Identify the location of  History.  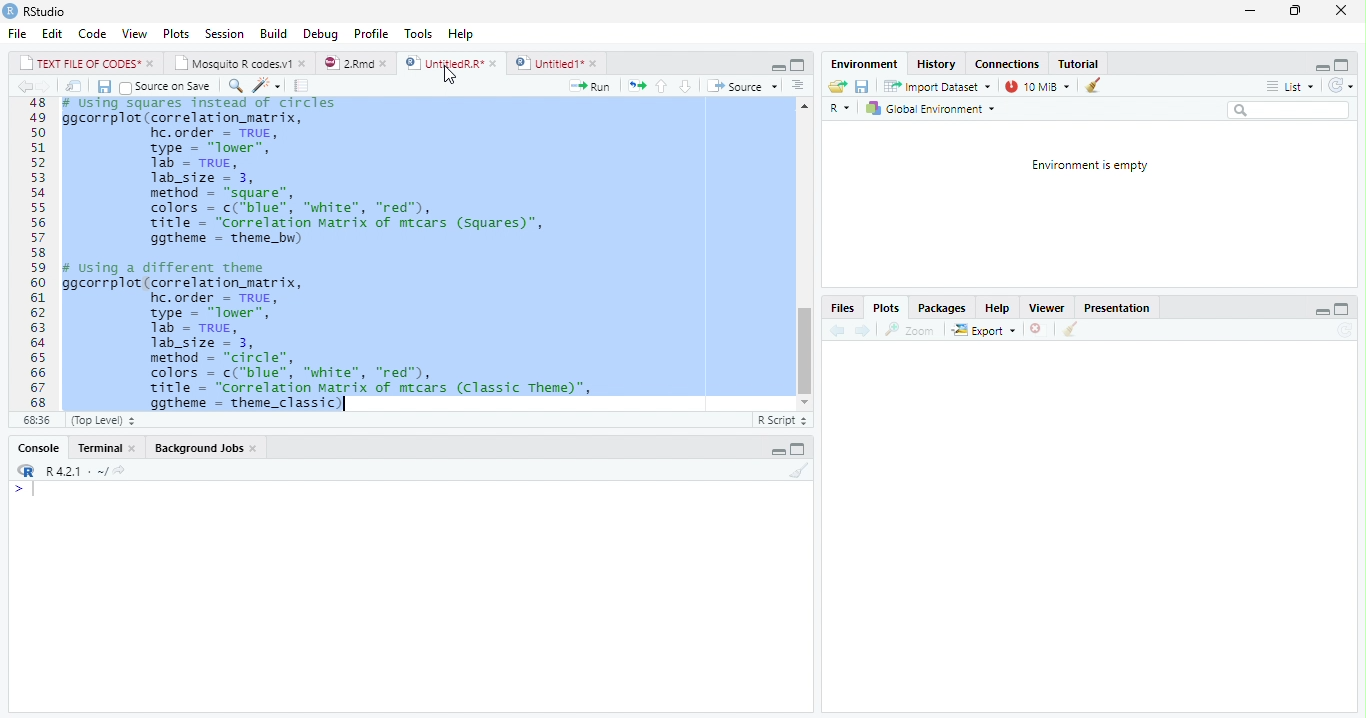
(938, 66).